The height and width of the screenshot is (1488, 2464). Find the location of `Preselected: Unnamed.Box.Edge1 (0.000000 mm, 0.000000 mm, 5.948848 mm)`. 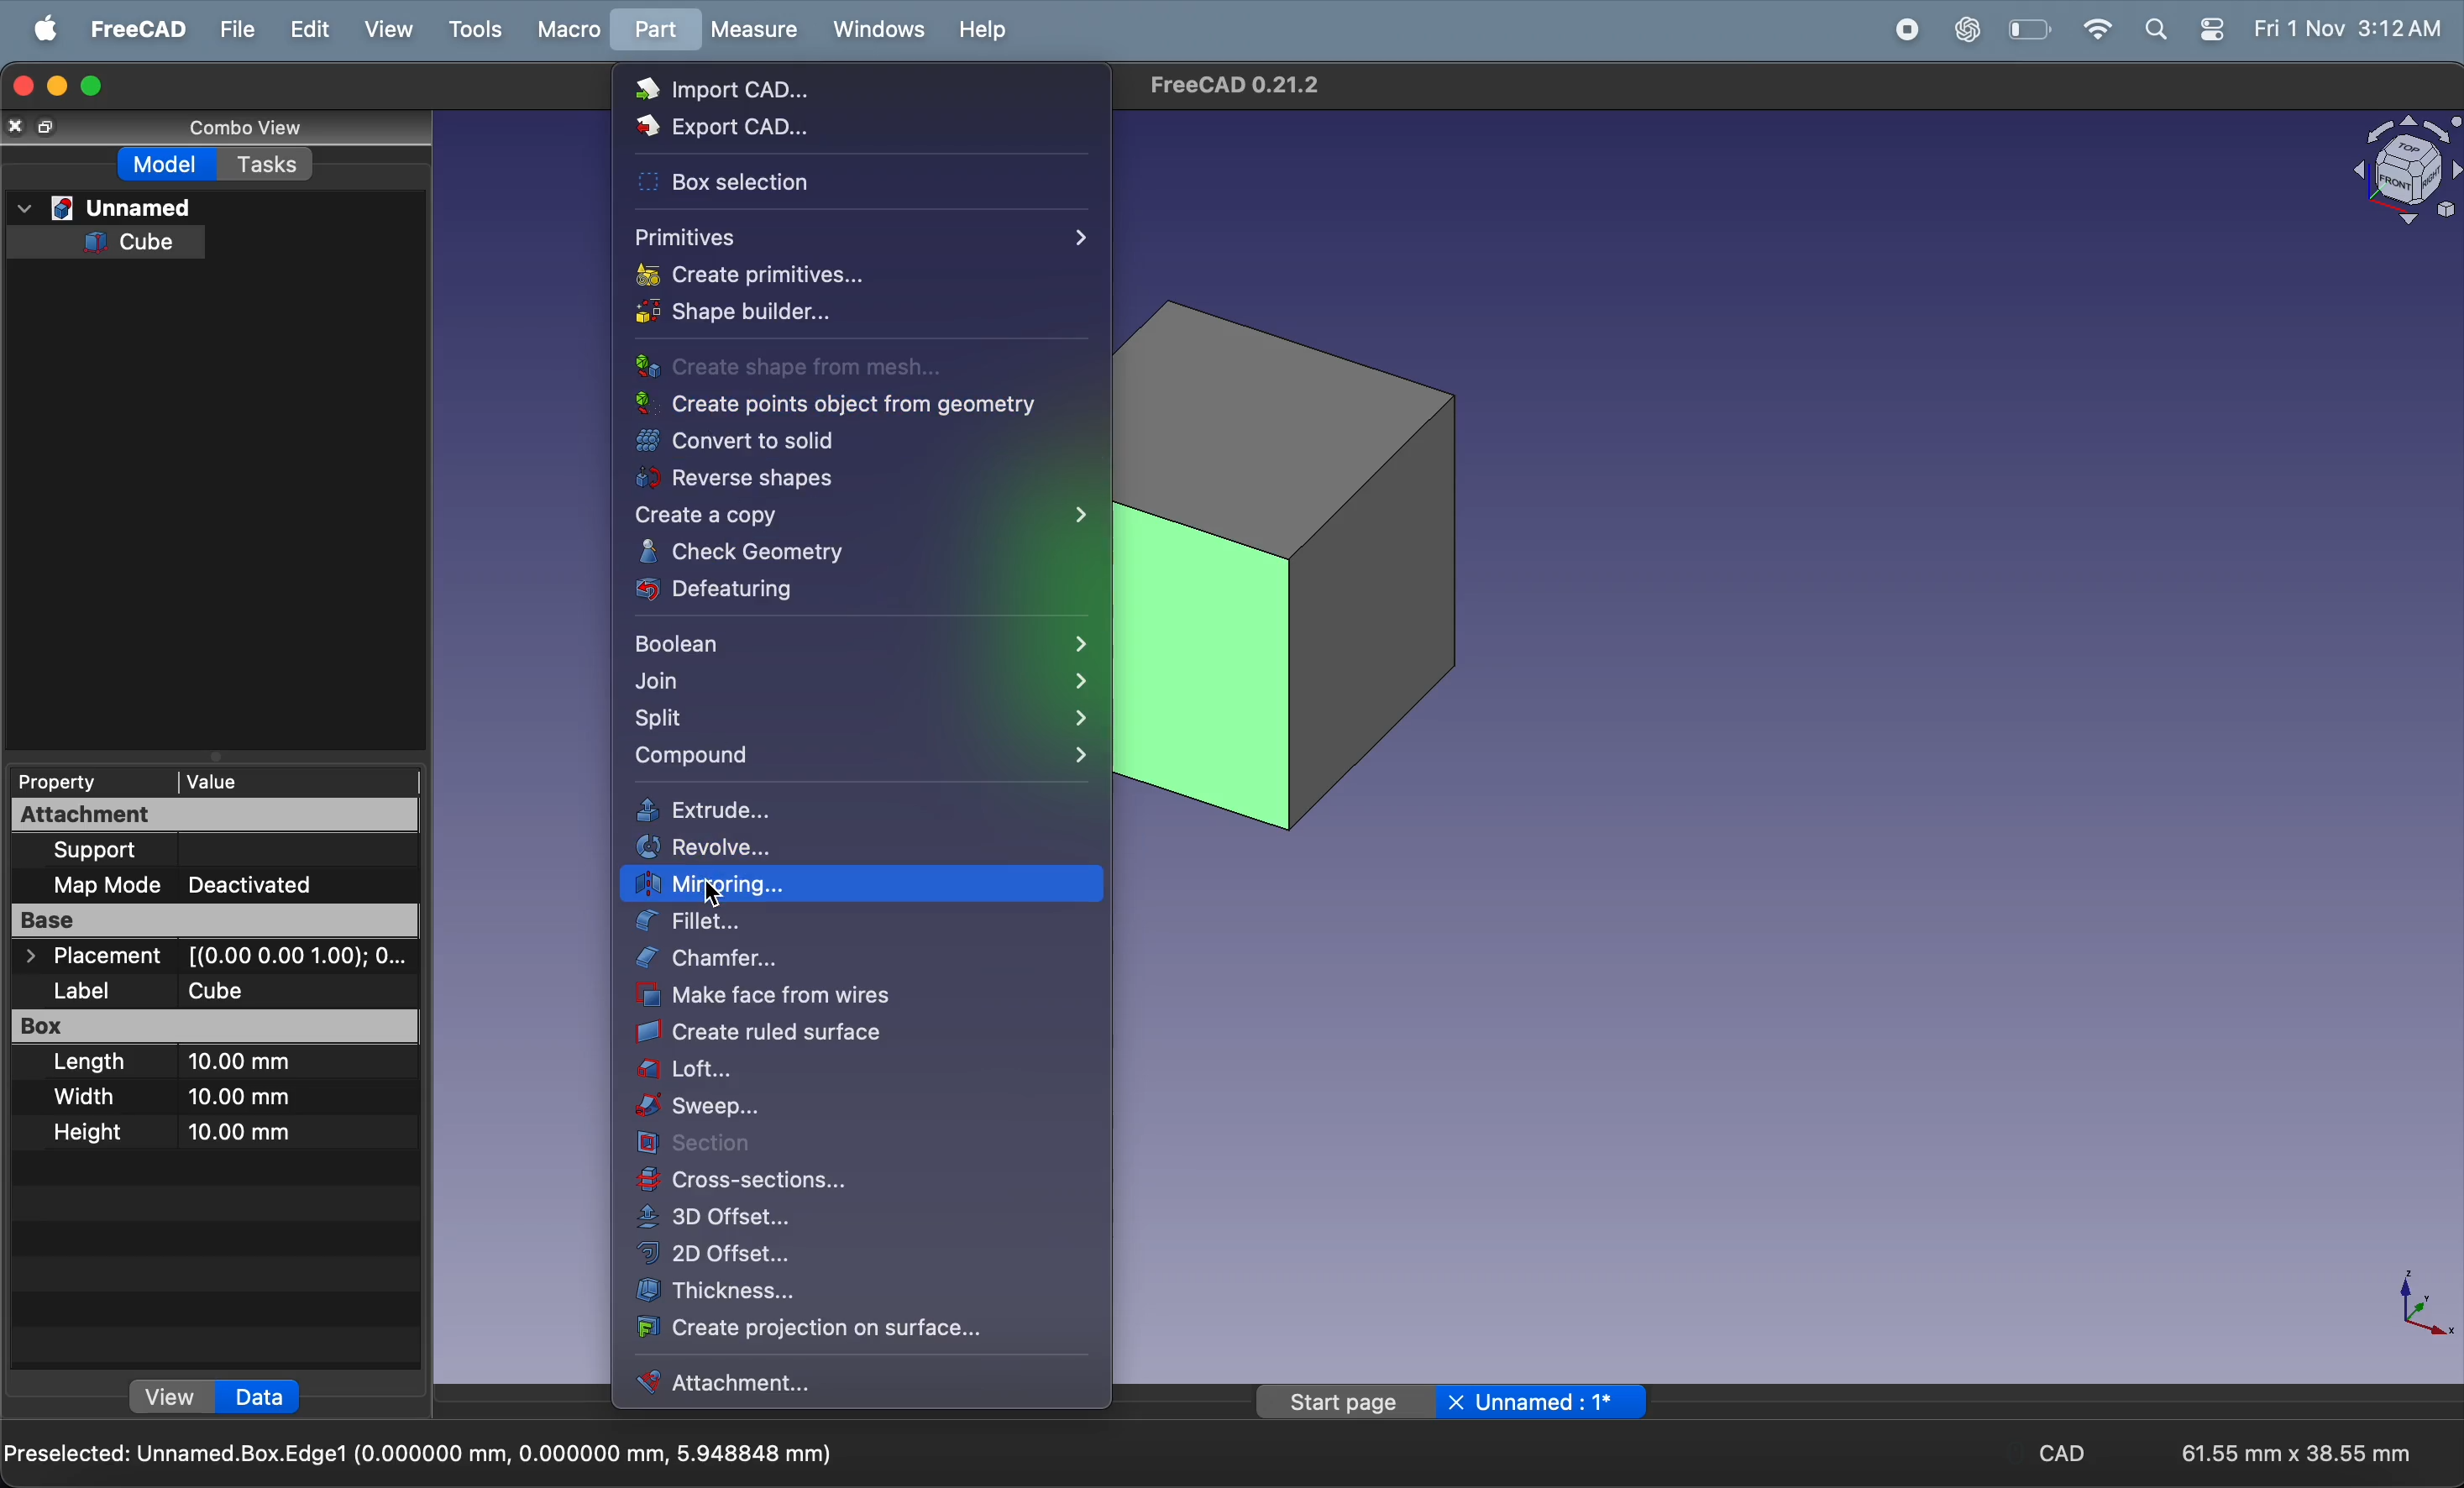

Preselected: Unnamed.Box.Edge1 (0.000000 mm, 0.000000 mm, 5.948848 mm) is located at coordinates (422, 1451).